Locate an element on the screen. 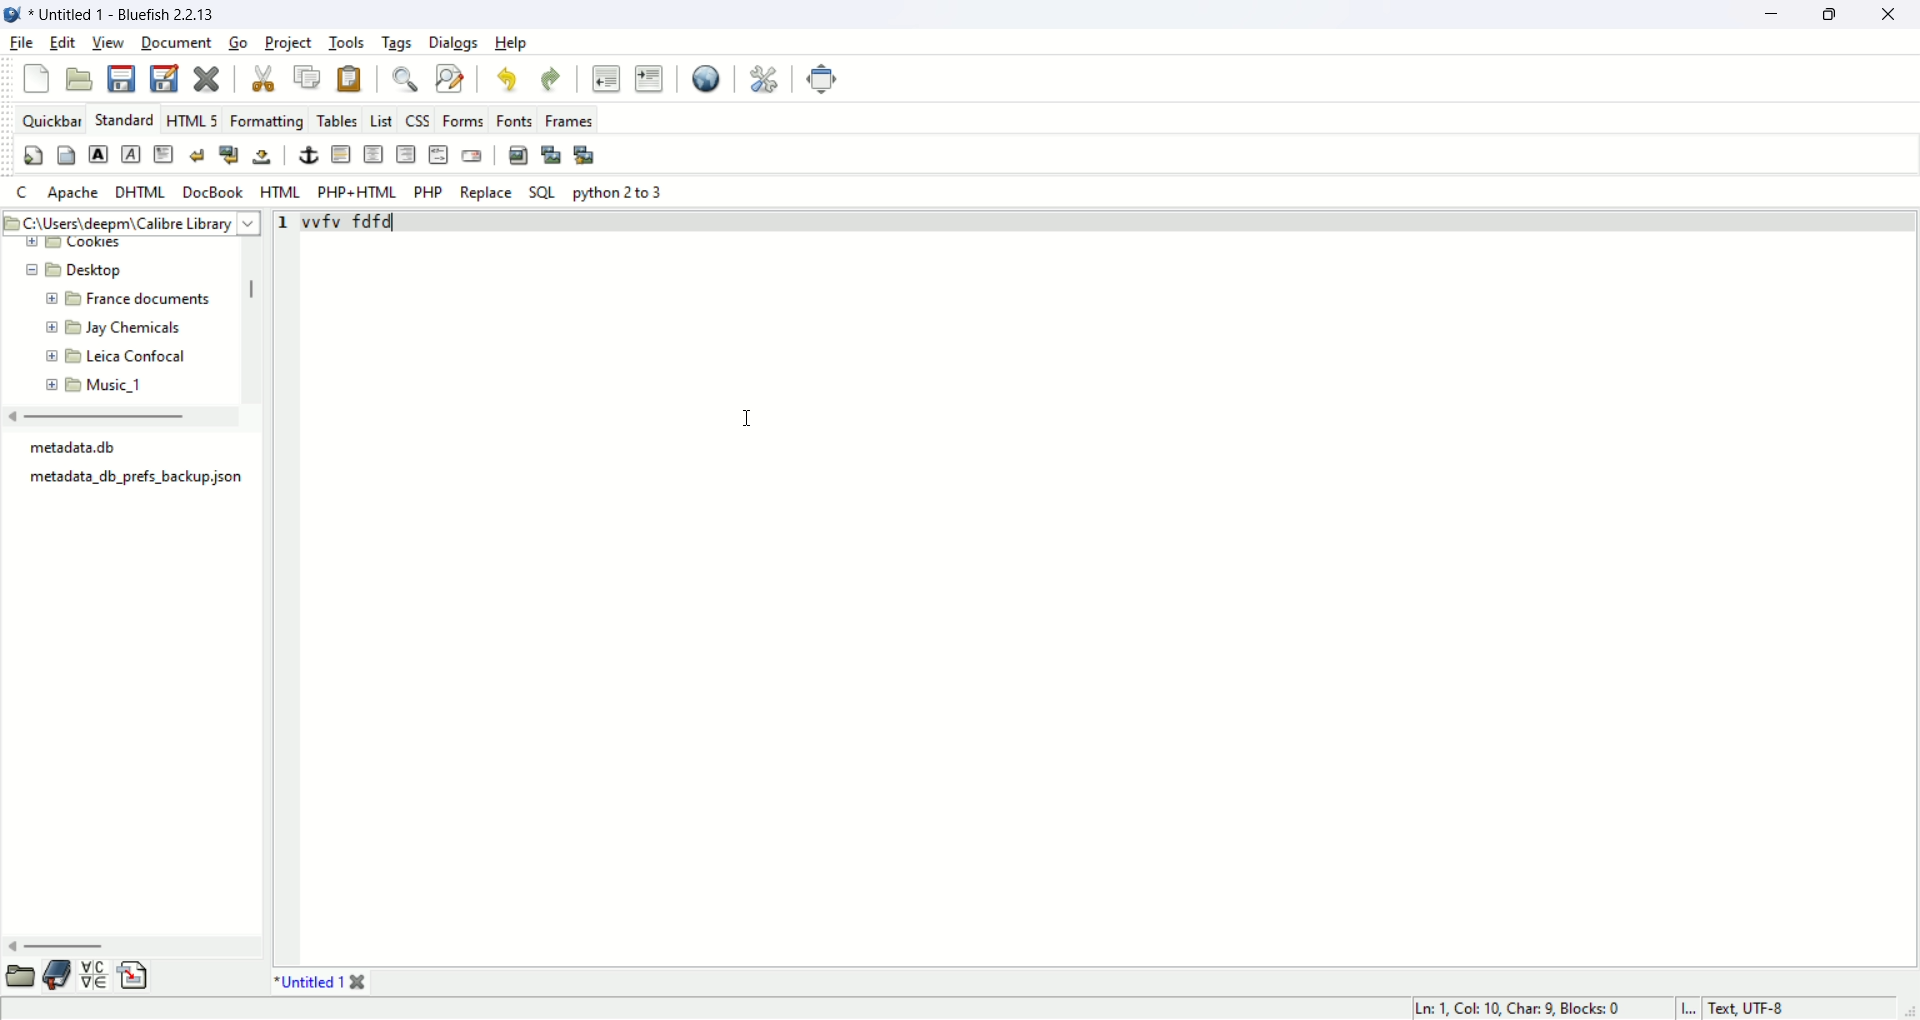 The height and width of the screenshot is (1020, 1920). metadata.db is located at coordinates (81, 447).